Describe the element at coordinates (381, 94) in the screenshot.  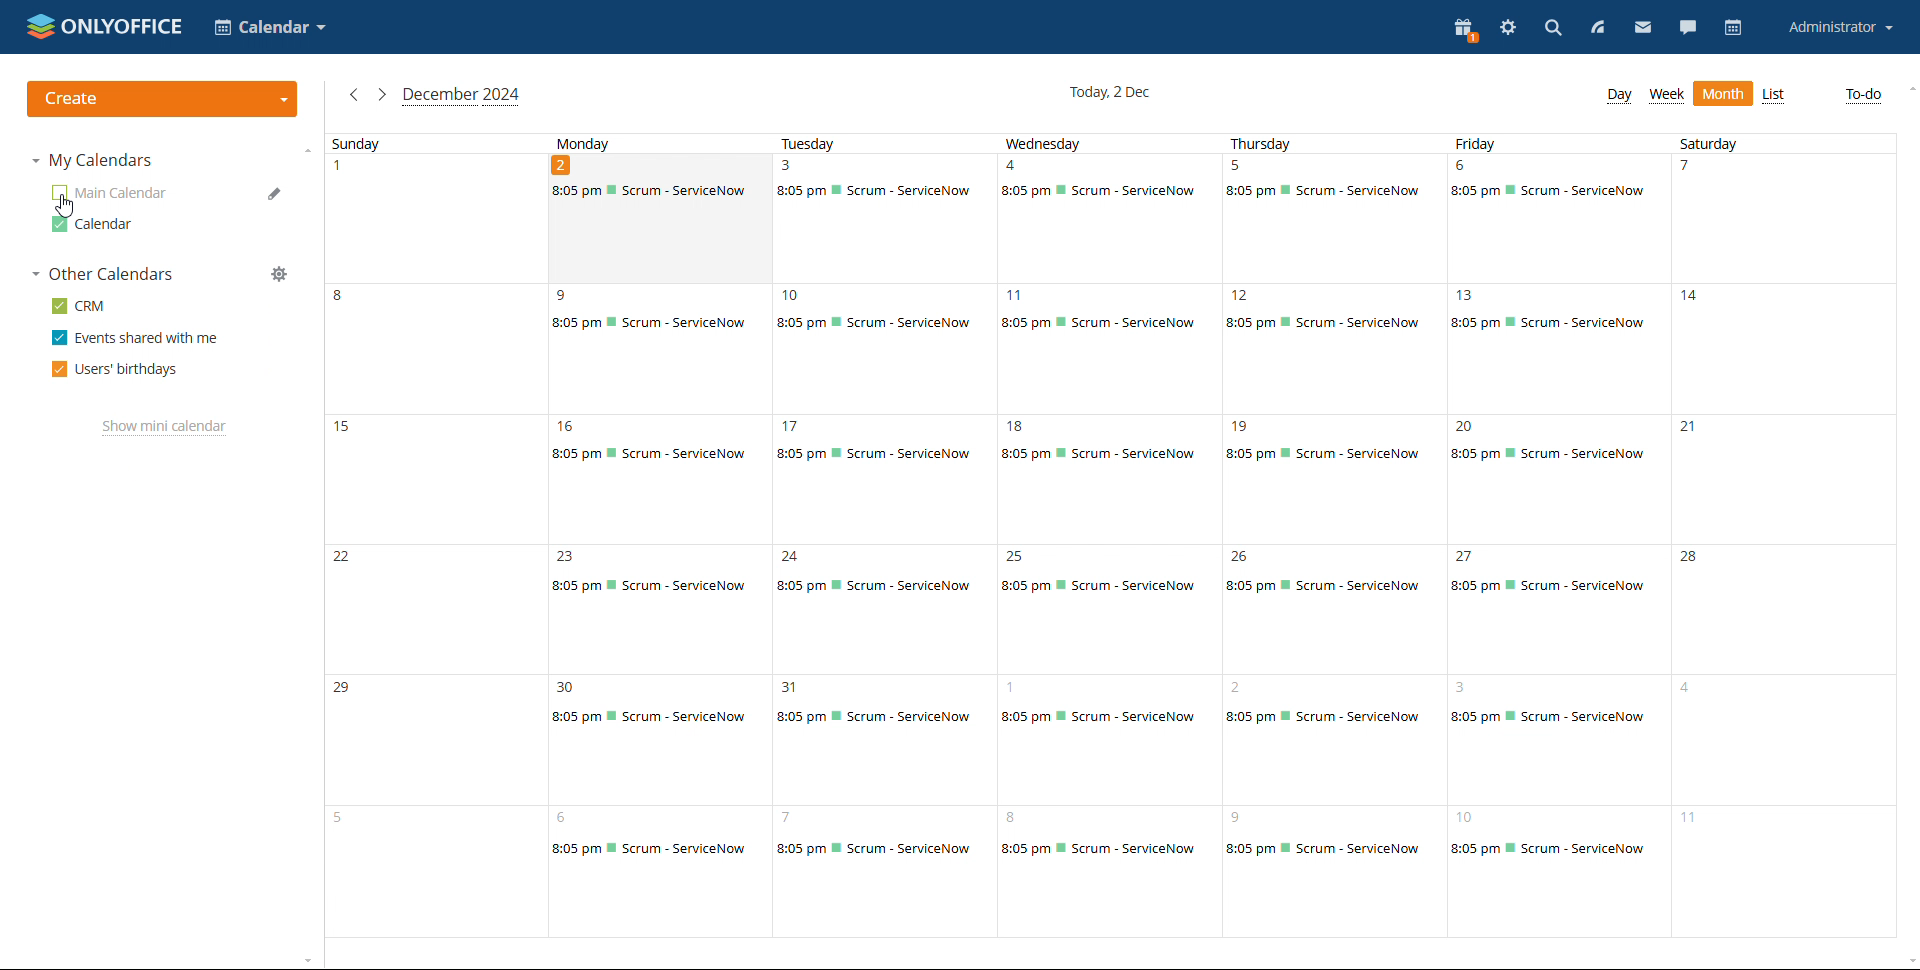
I see `next month` at that location.